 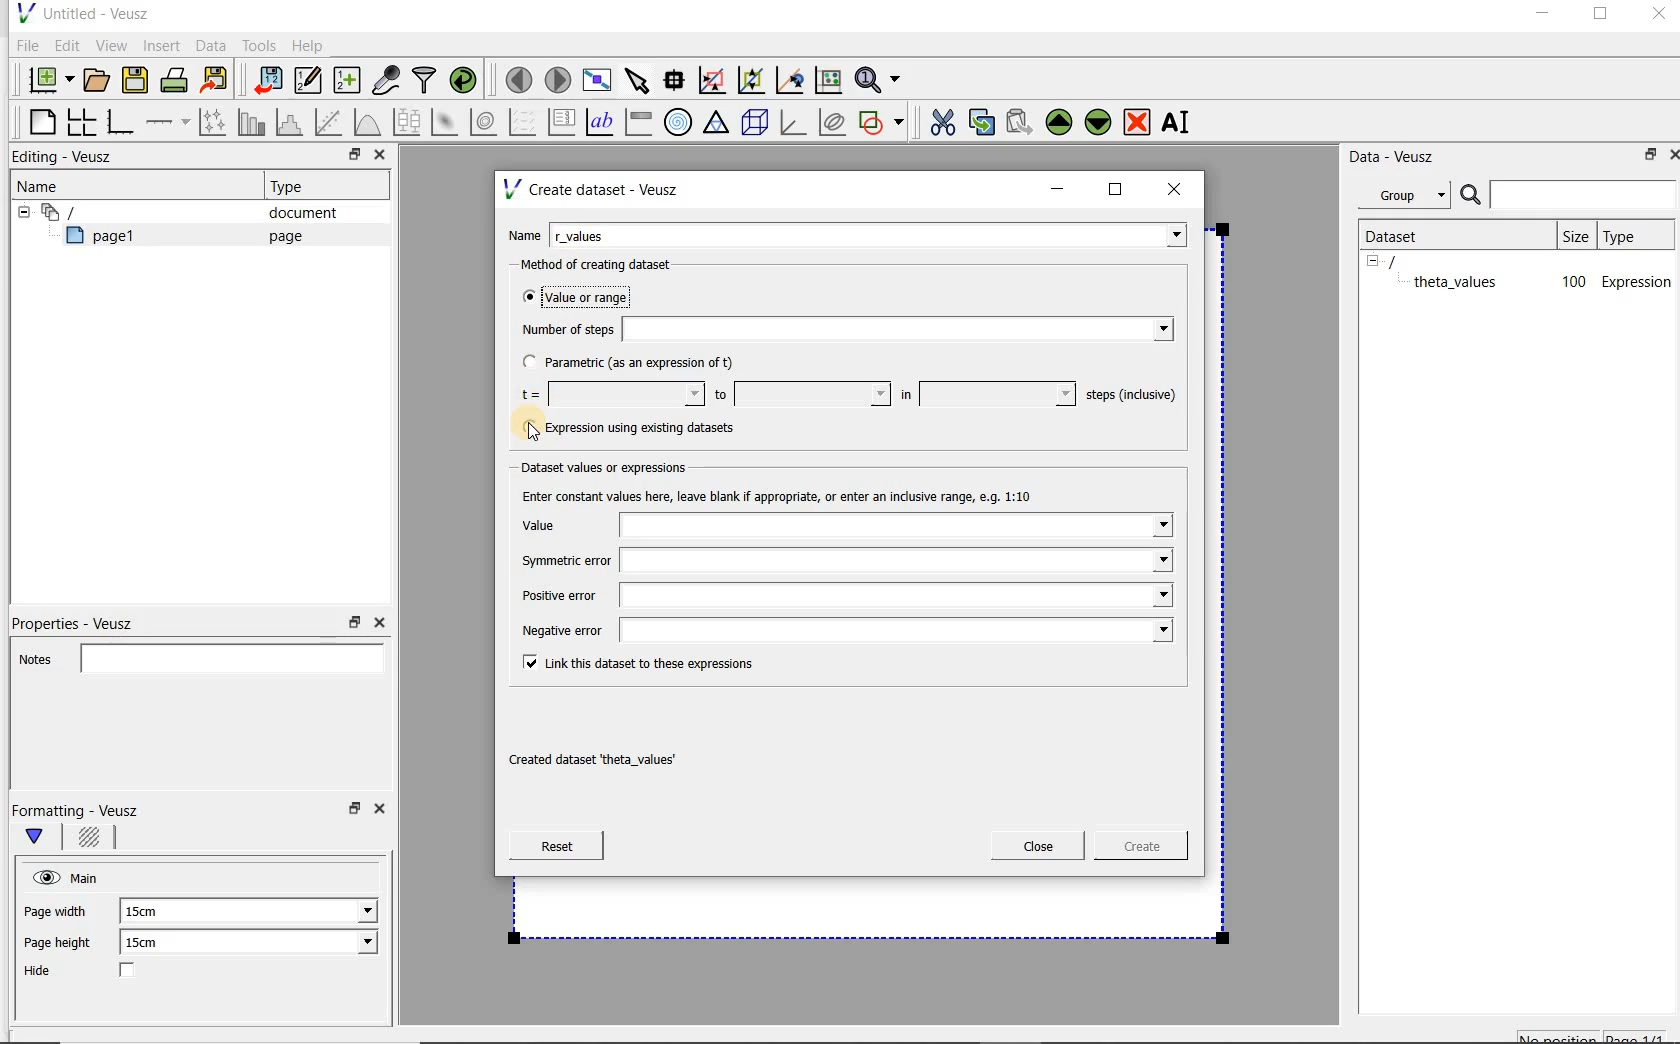 What do you see at coordinates (215, 82) in the screenshot?
I see `Export to graphics format` at bounding box center [215, 82].